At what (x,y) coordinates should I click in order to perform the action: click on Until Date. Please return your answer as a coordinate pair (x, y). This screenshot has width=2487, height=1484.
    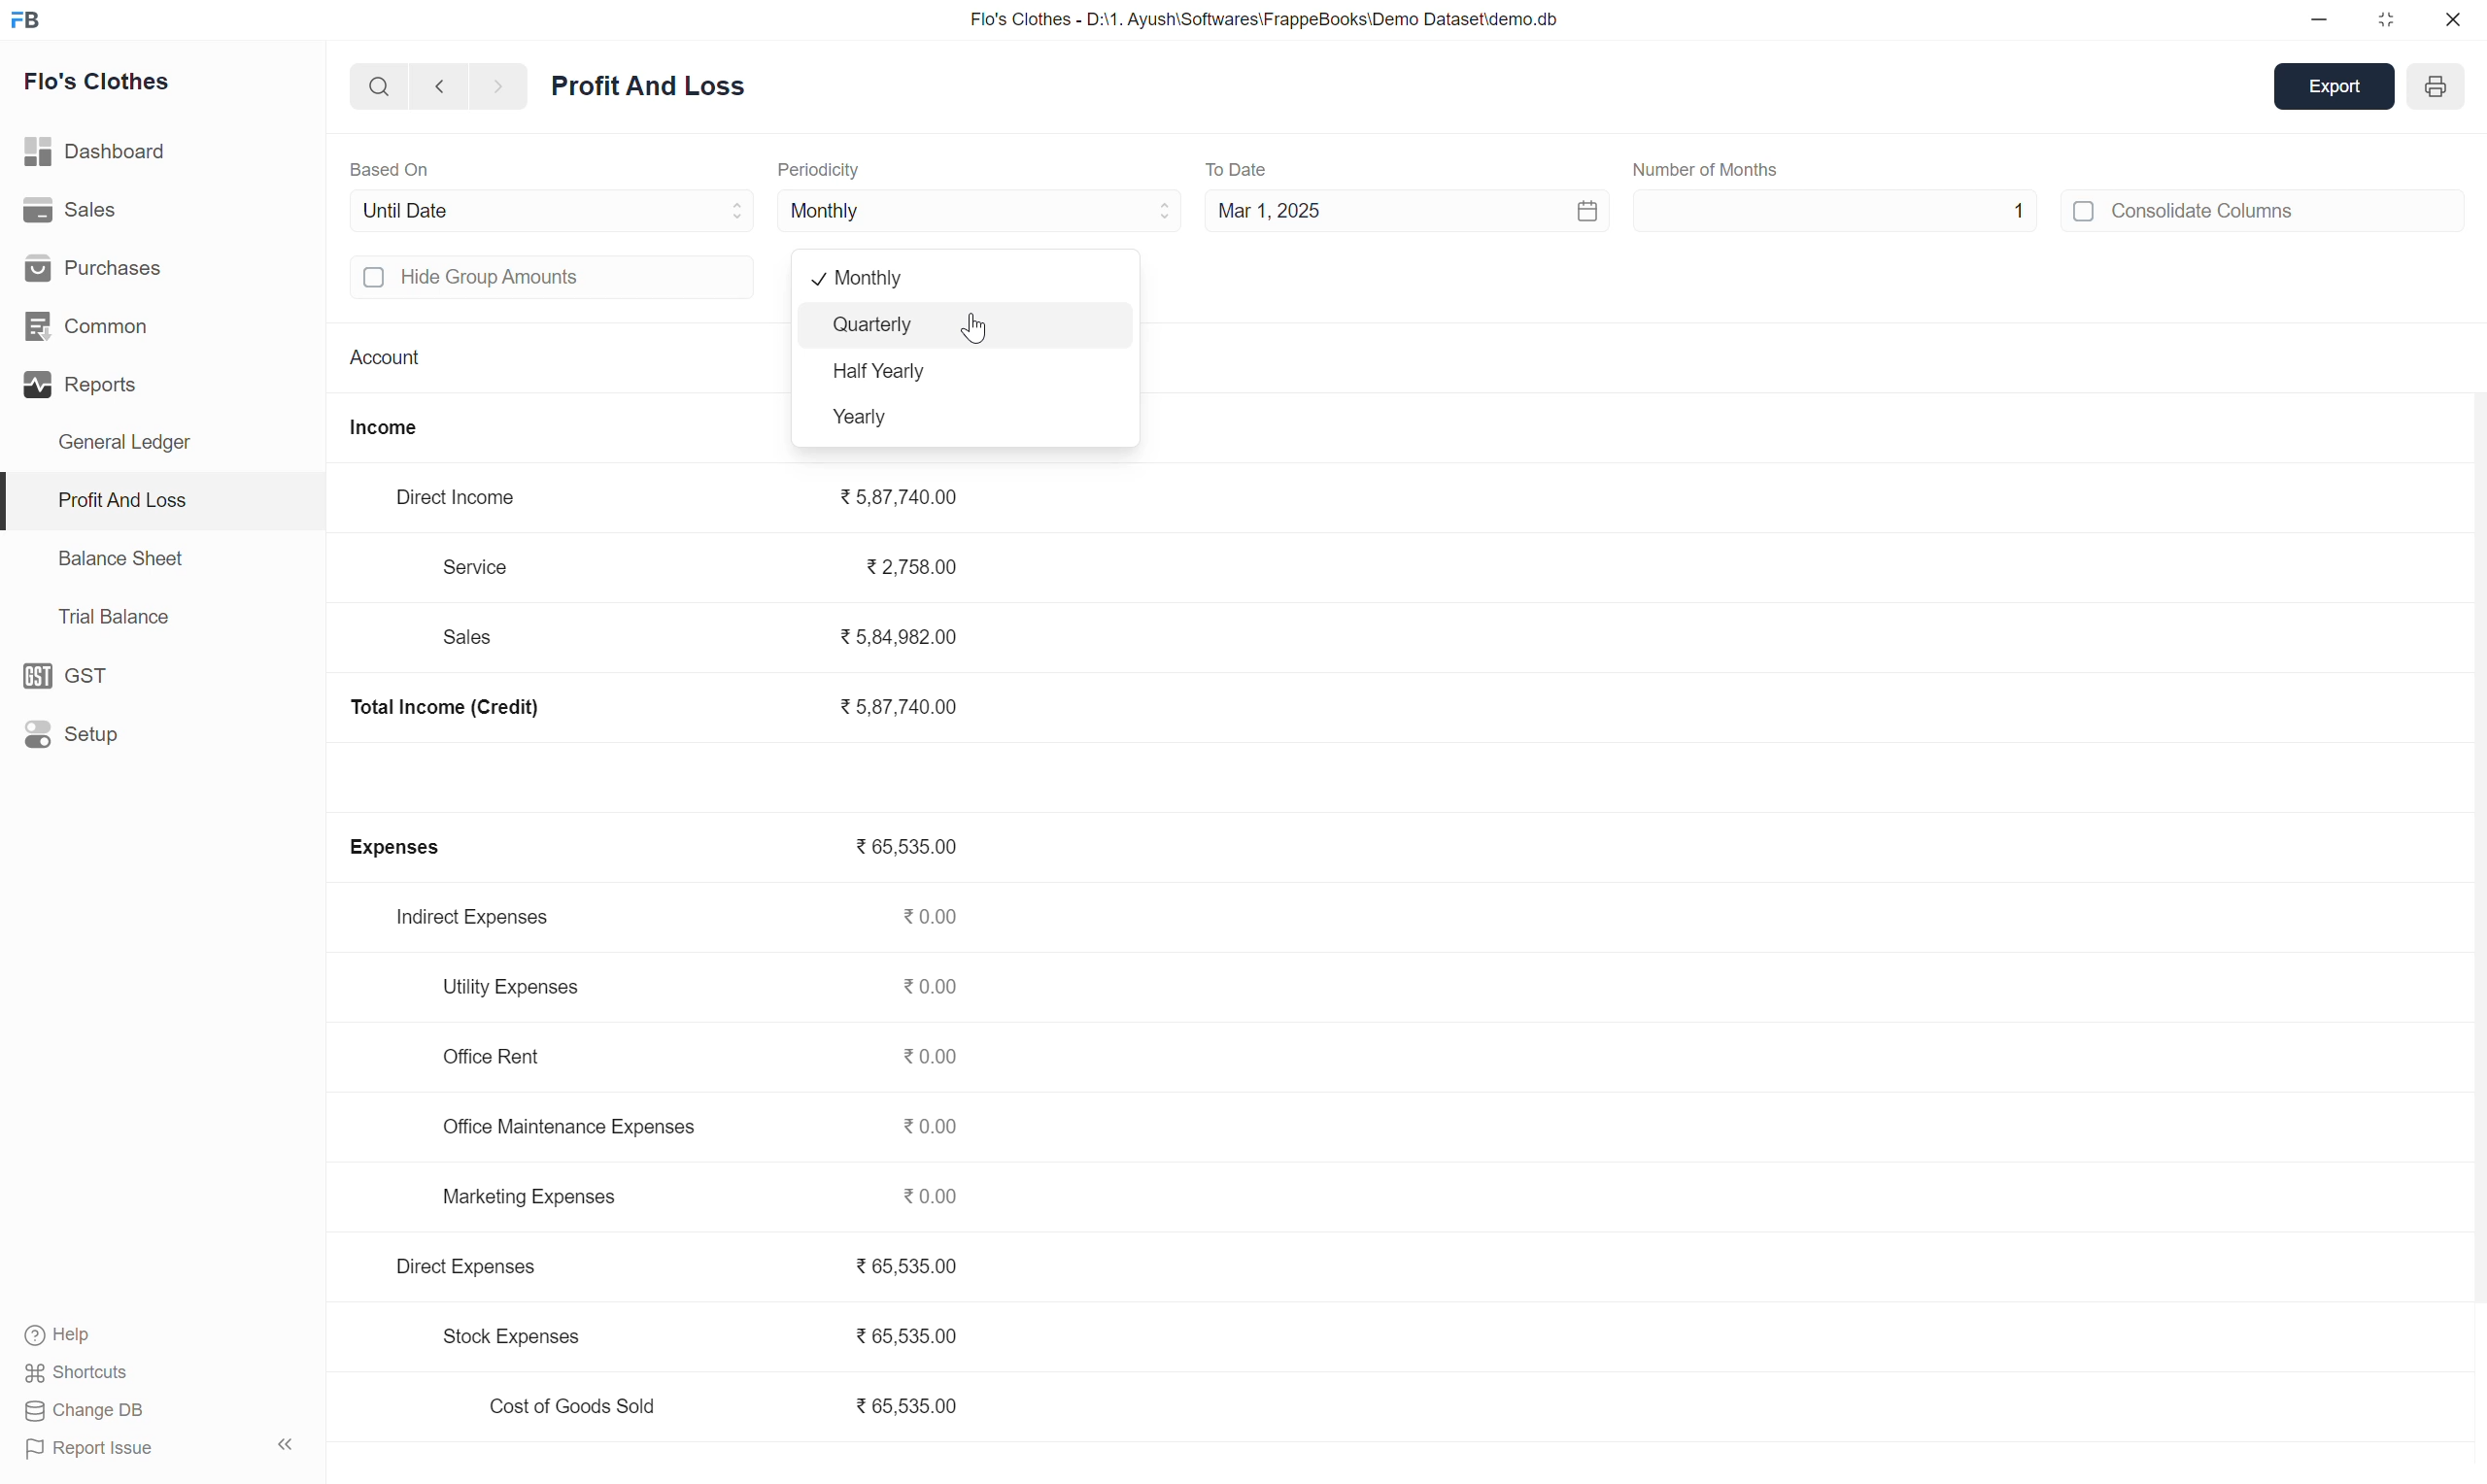
    Looking at the image, I should click on (424, 210).